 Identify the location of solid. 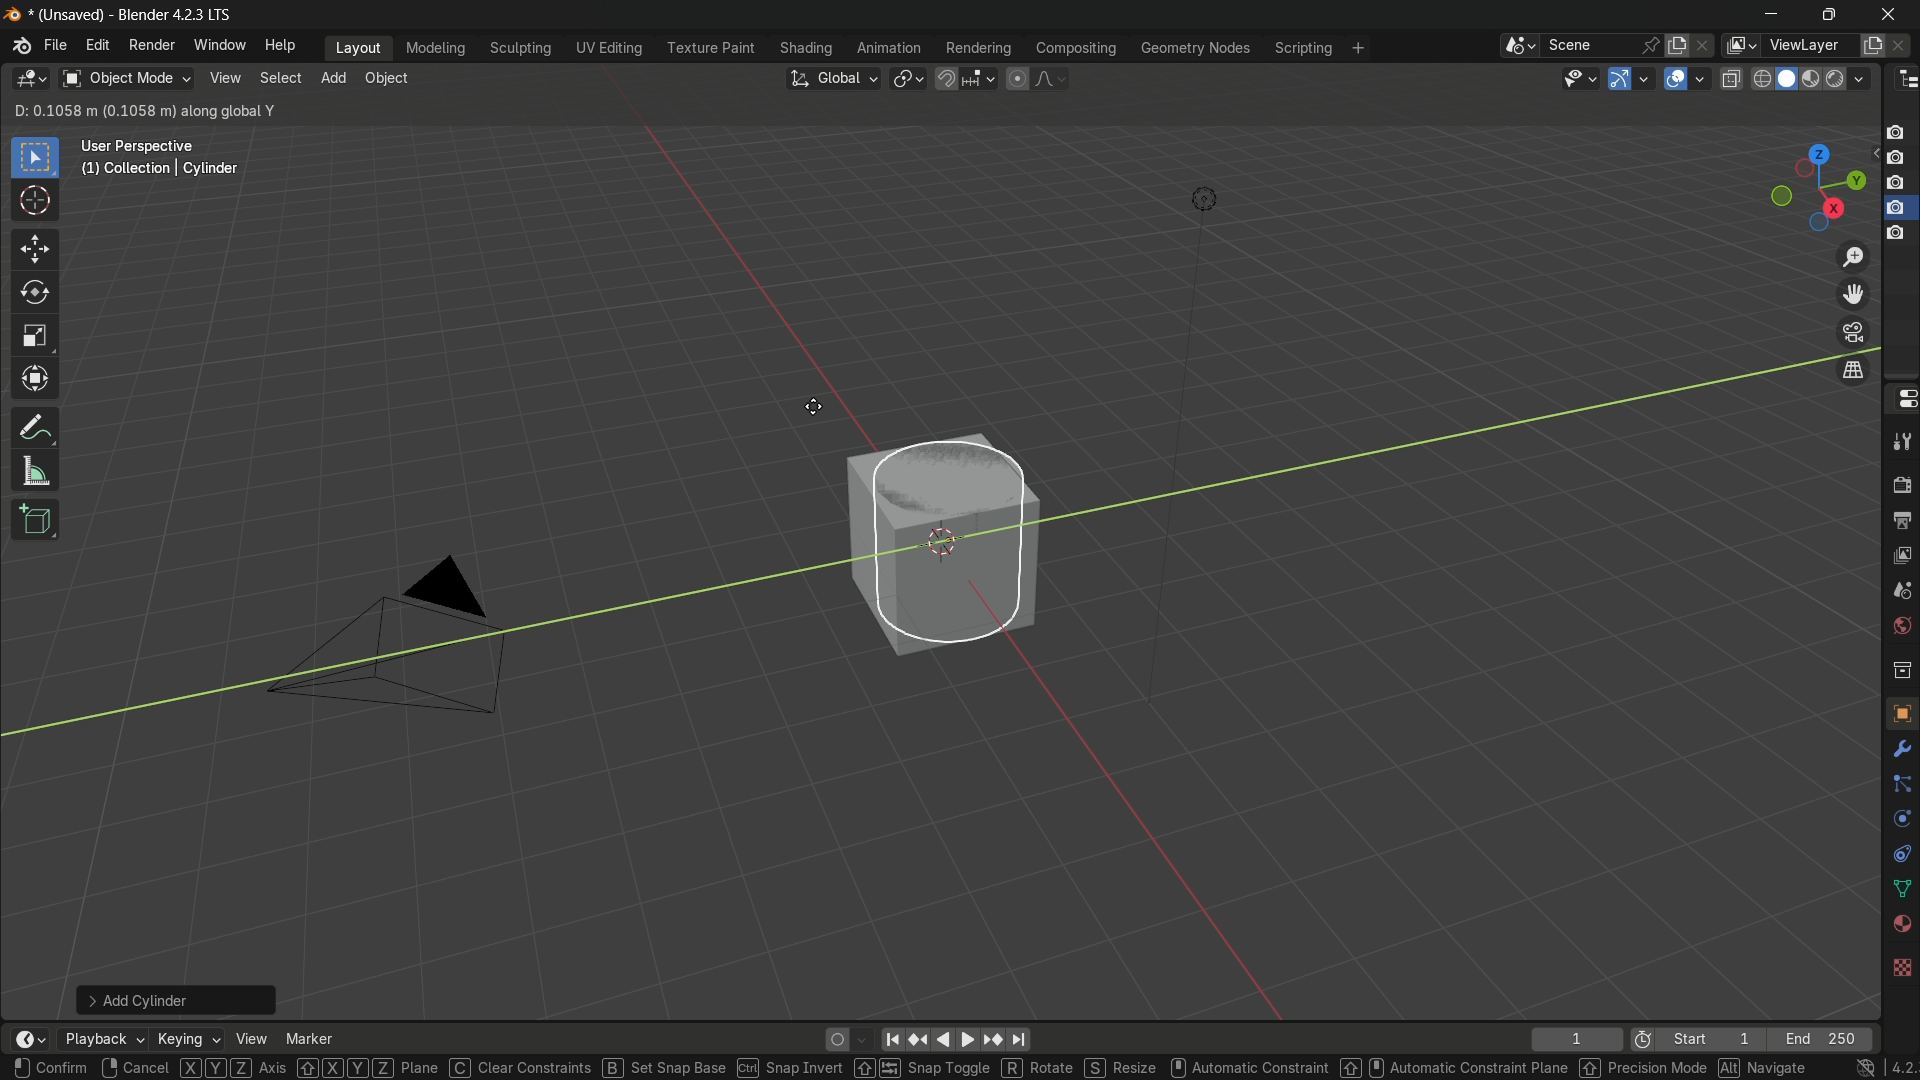
(1788, 80).